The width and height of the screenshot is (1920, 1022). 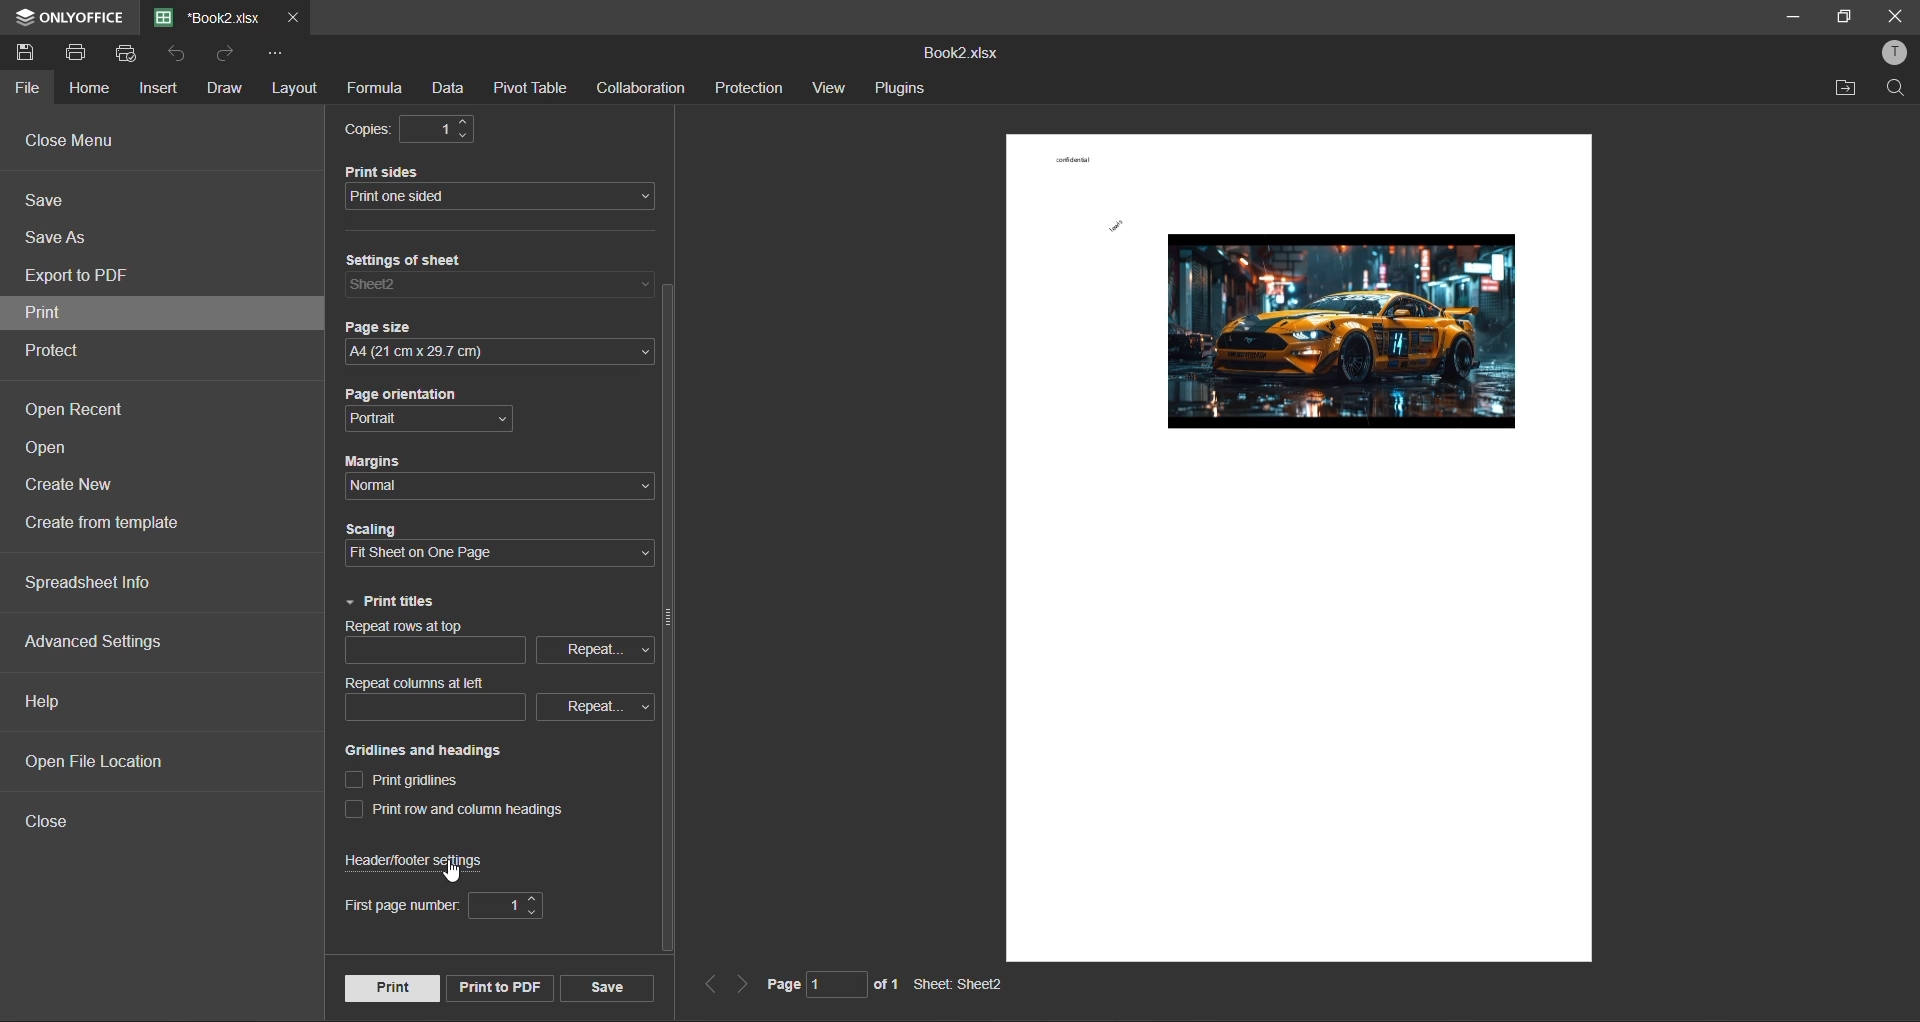 What do you see at coordinates (23, 18) in the screenshot?
I see `icon` at bounding box center [23, 18].